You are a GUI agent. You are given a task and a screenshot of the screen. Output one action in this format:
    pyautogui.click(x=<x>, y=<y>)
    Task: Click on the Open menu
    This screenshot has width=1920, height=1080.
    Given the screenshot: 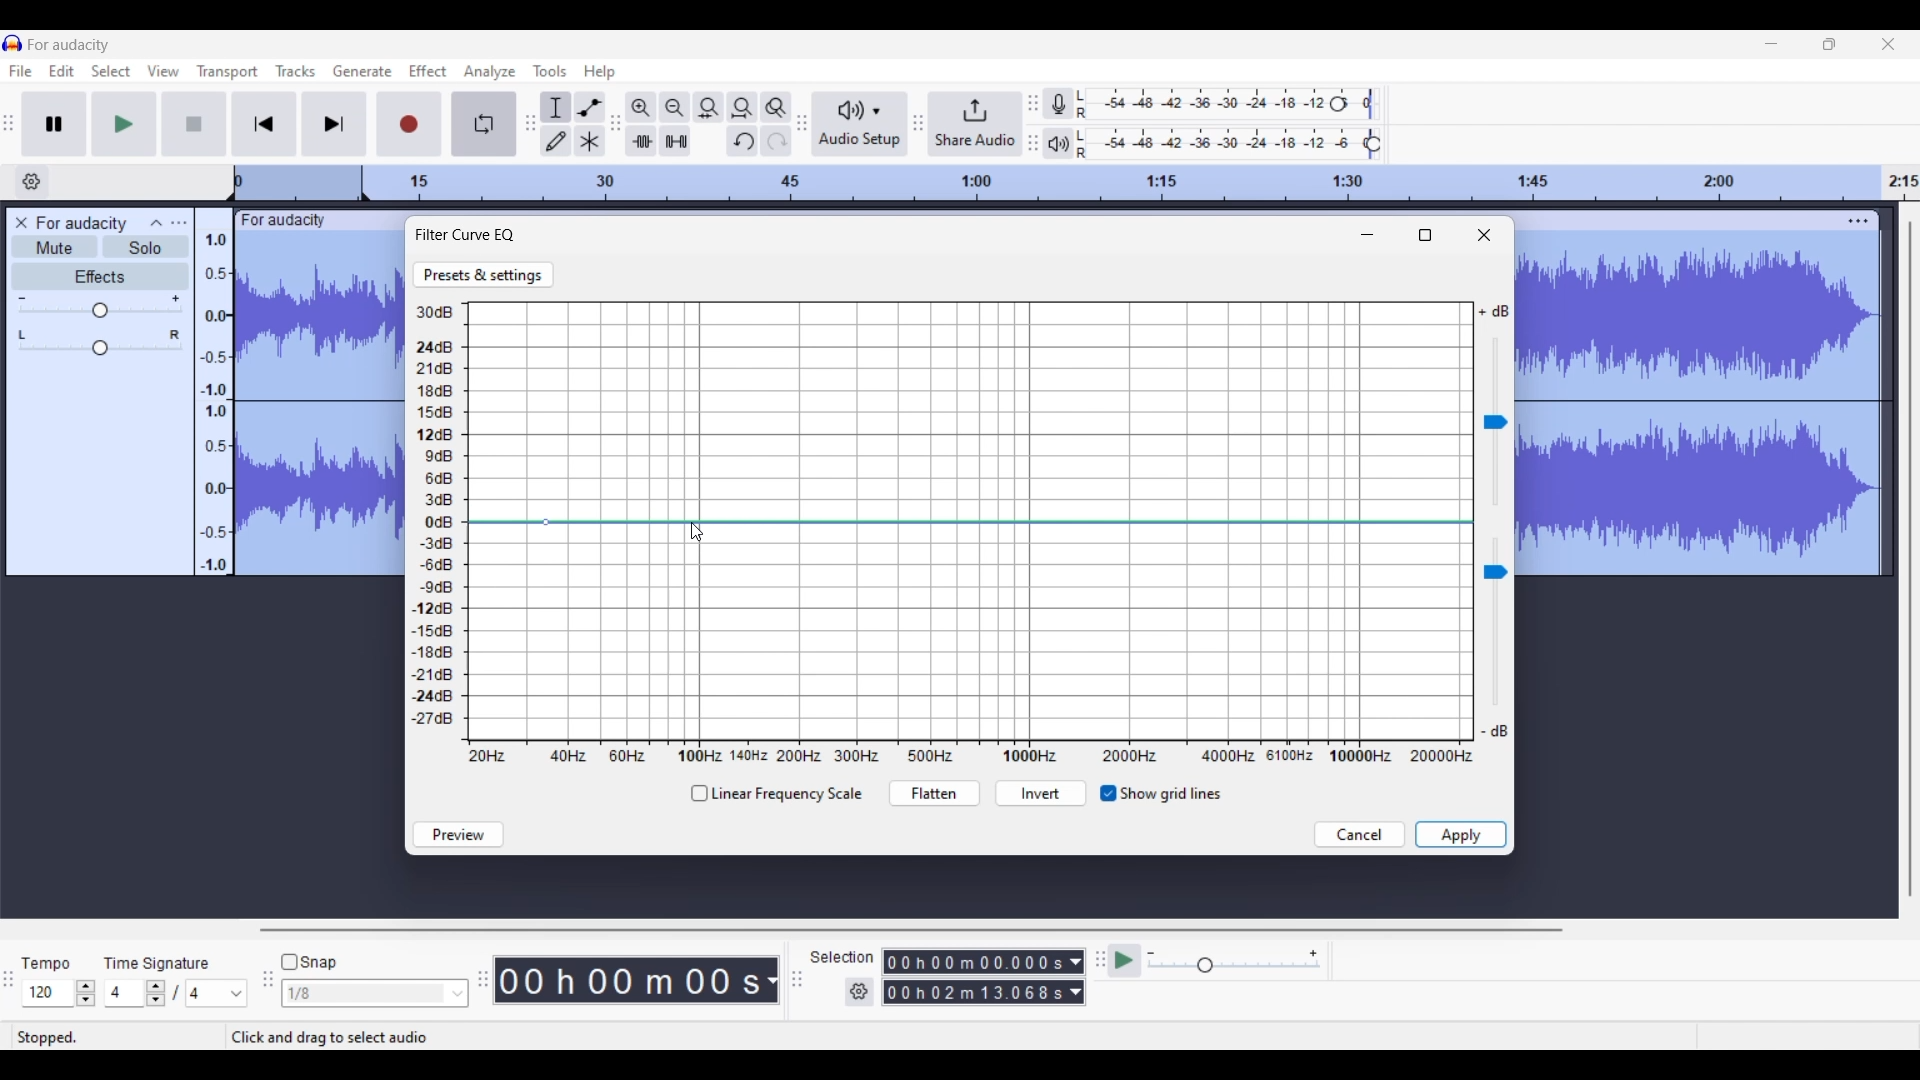 What is the action you would take?
    pyautogui.click(x=178, y=222)
    